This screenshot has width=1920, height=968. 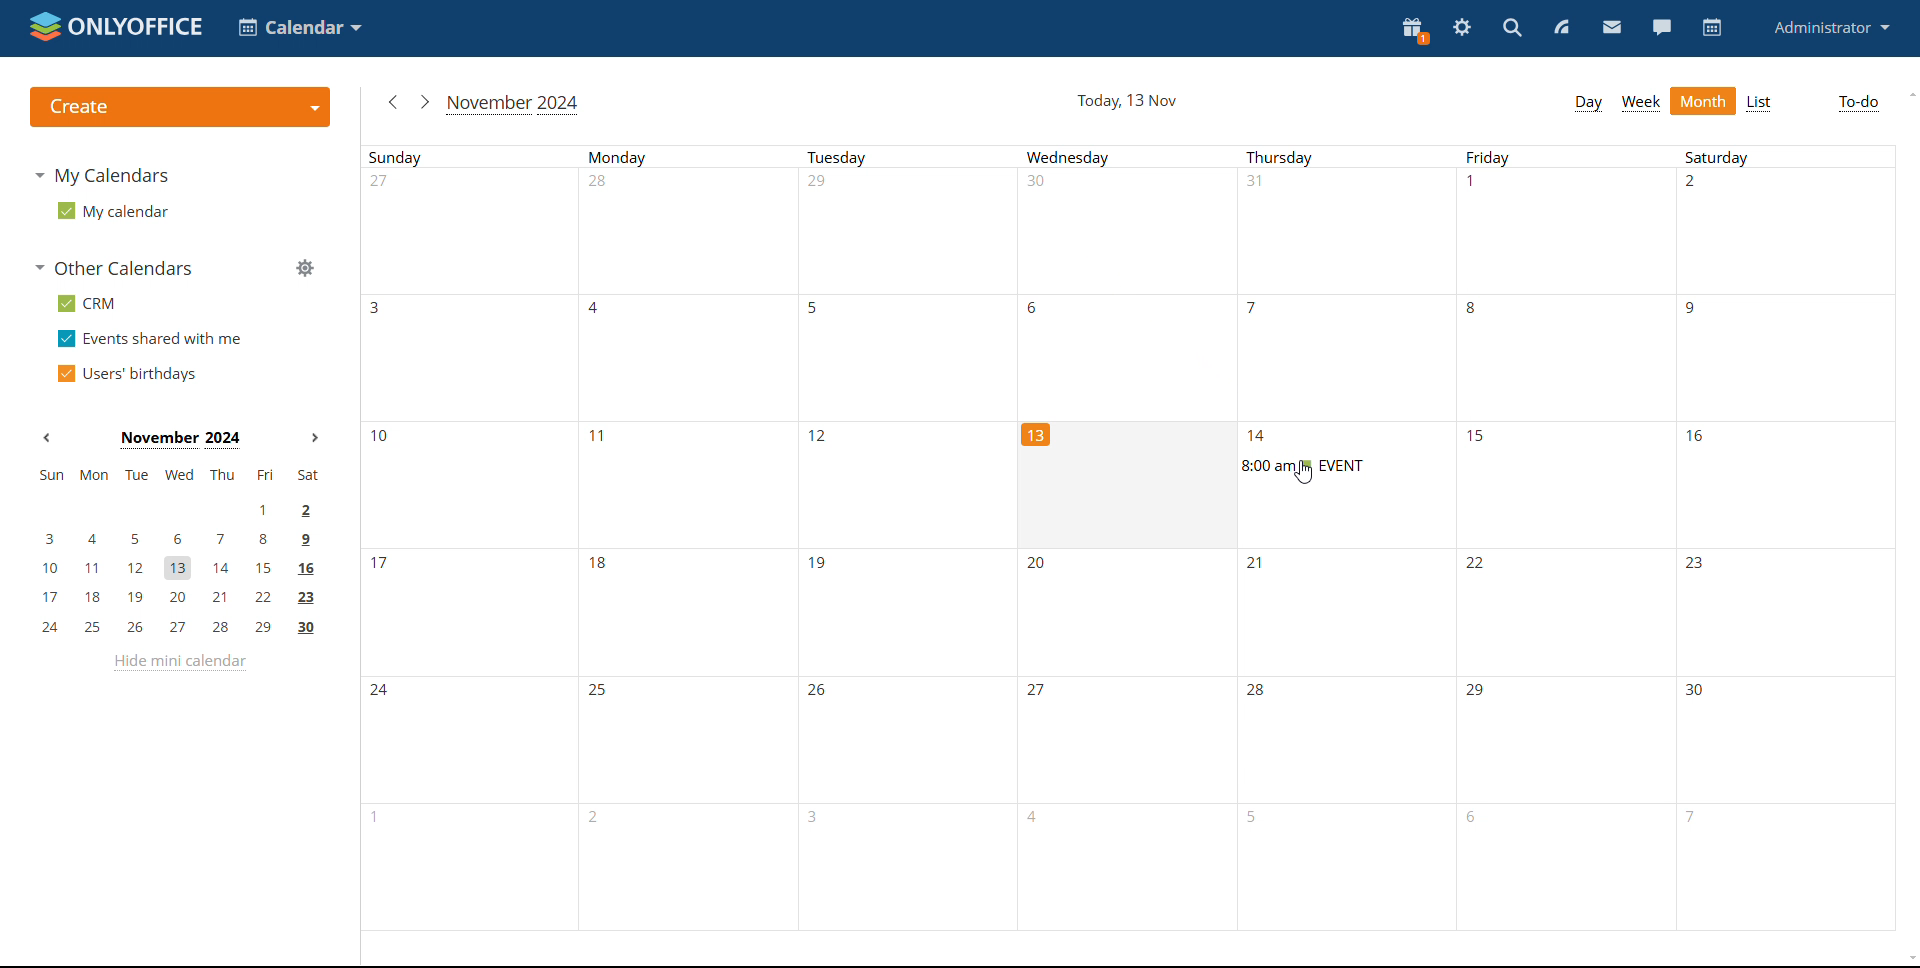 What do you see at coordinates (180, 438) in the screenshot?
I see `current month` at bounding box center [180, 438].